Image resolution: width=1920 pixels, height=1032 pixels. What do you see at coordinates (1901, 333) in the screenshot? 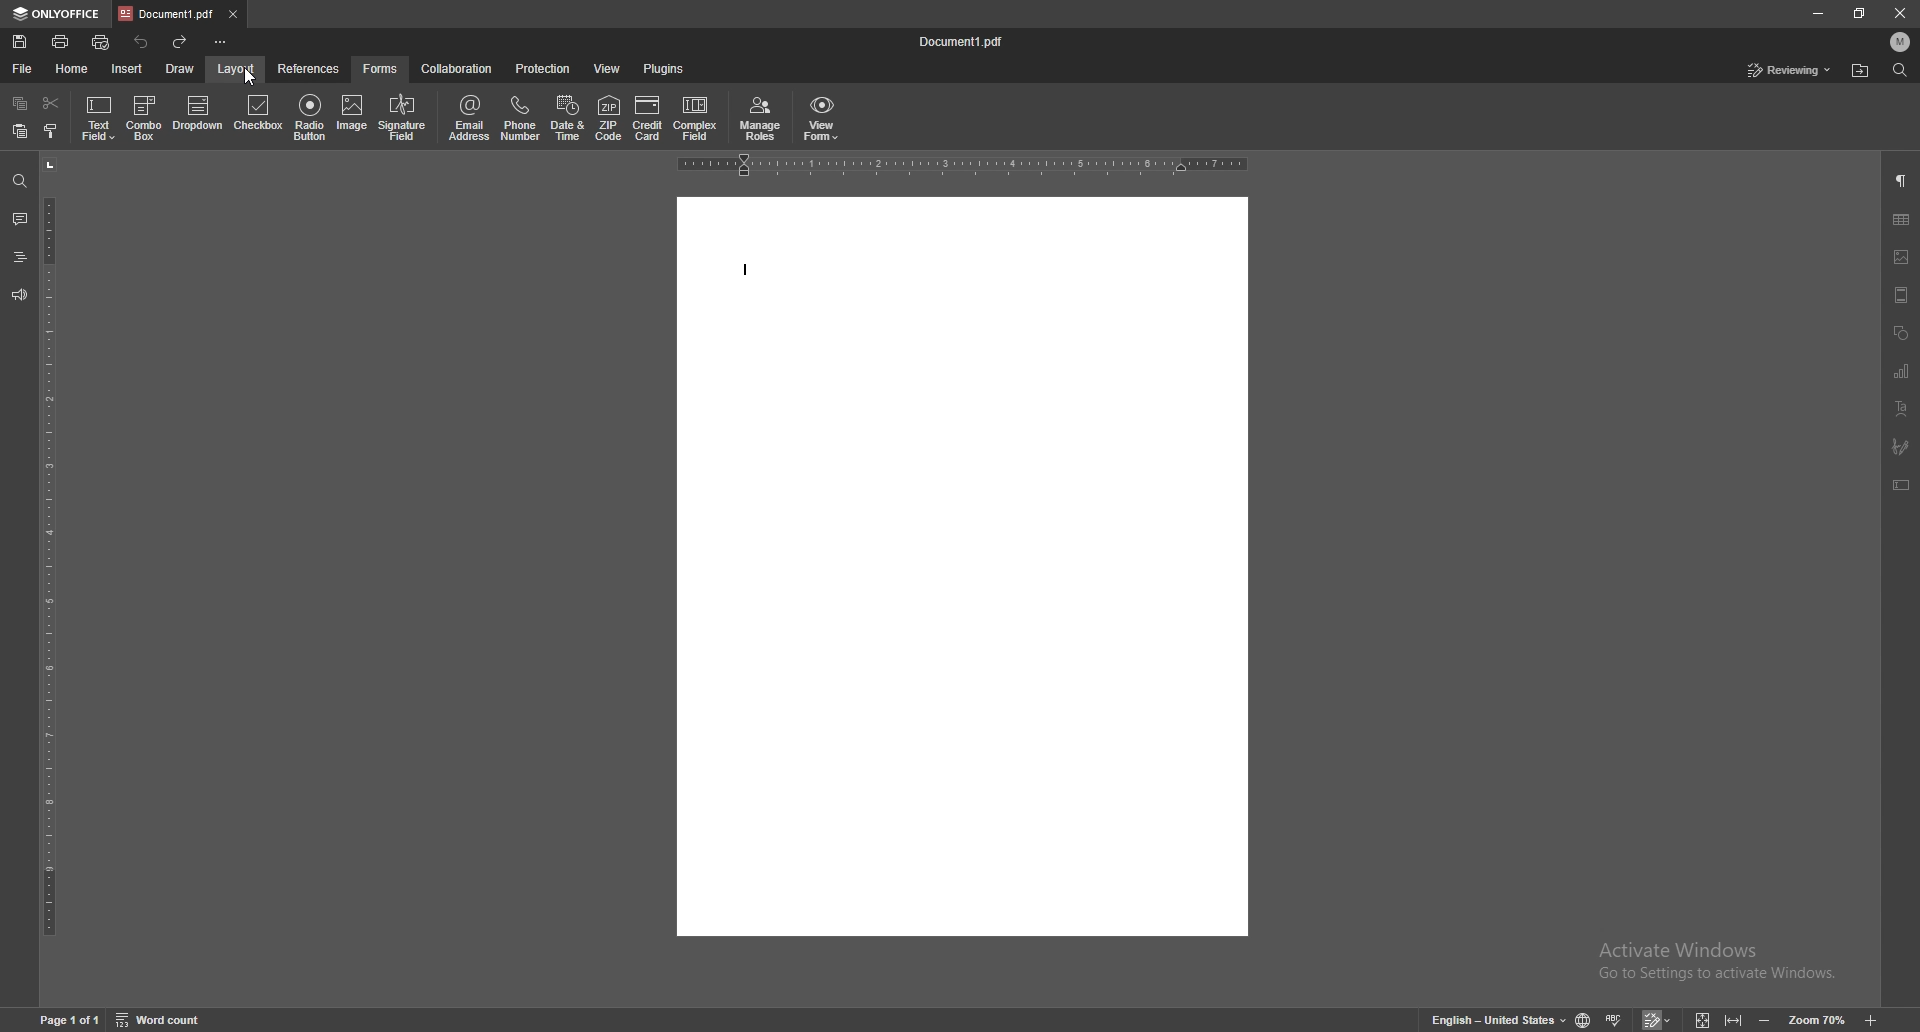
I see `shapes` at bounding box center [1901, 333].